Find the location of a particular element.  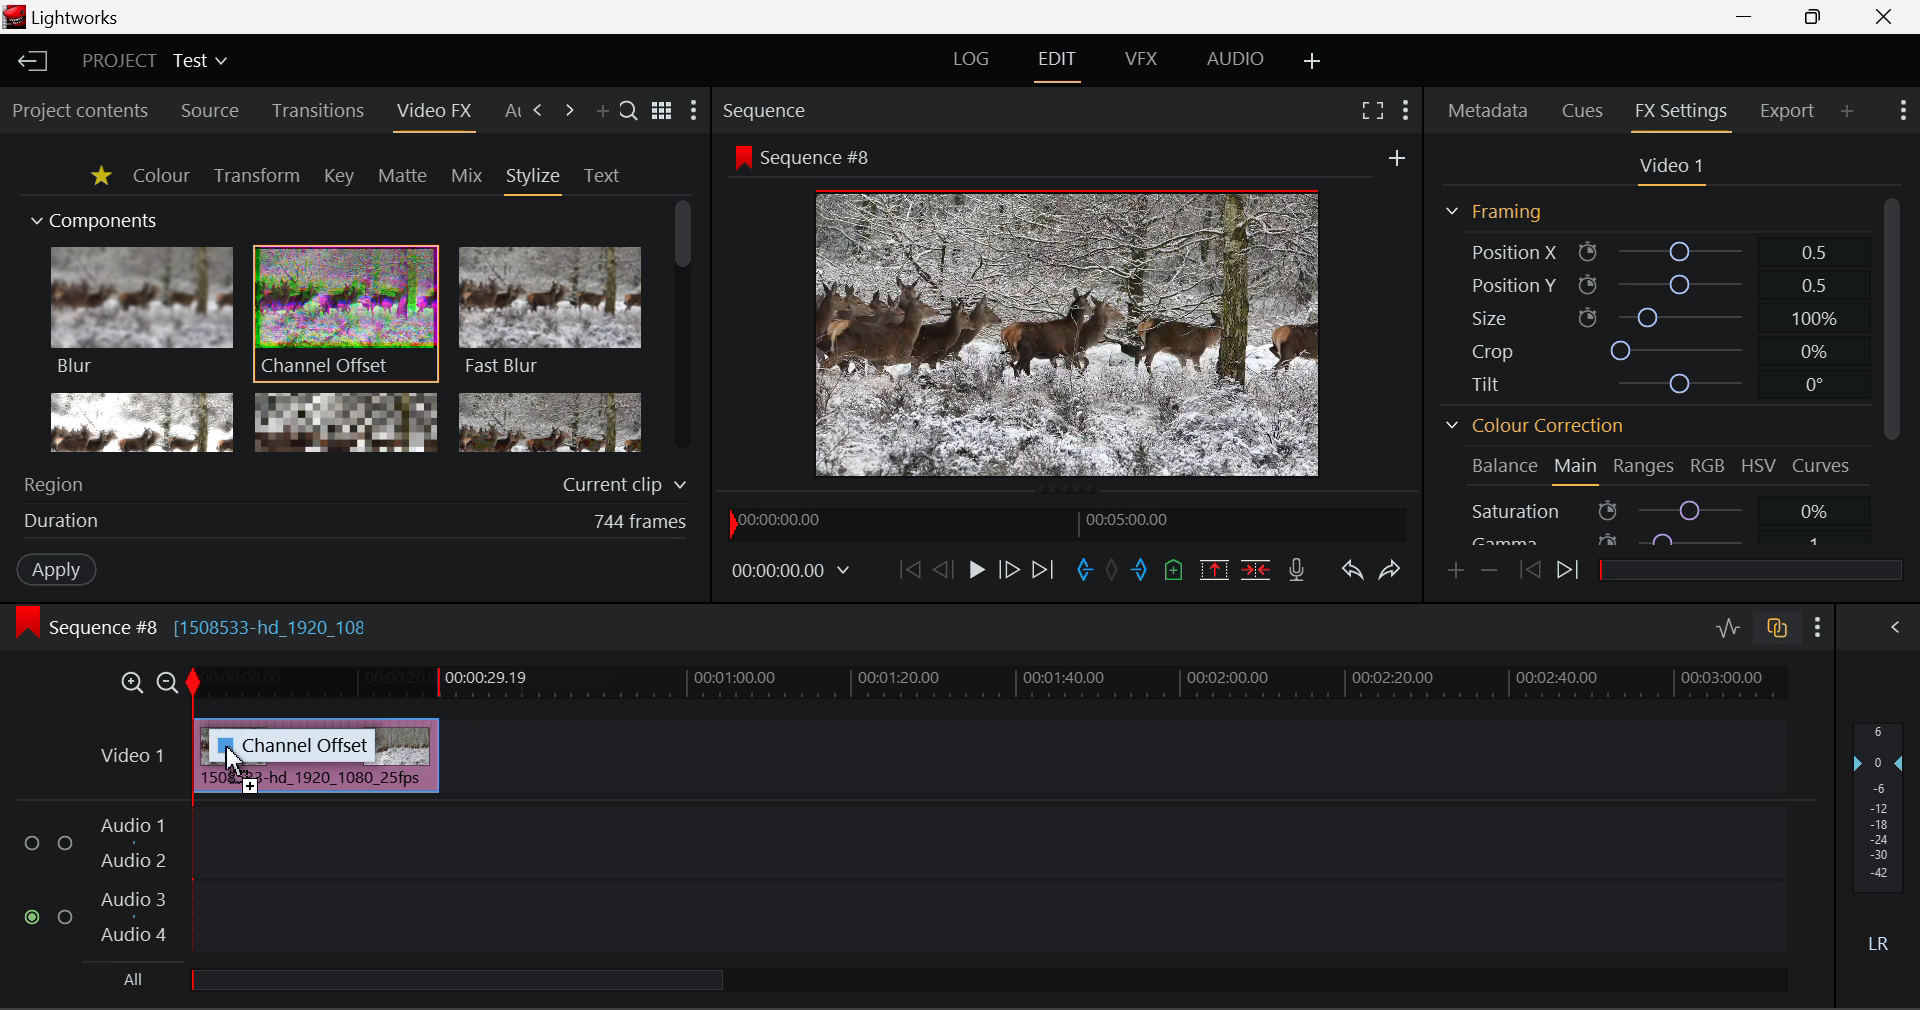

AUDIO Layout is located at coordinates (1238, 63).